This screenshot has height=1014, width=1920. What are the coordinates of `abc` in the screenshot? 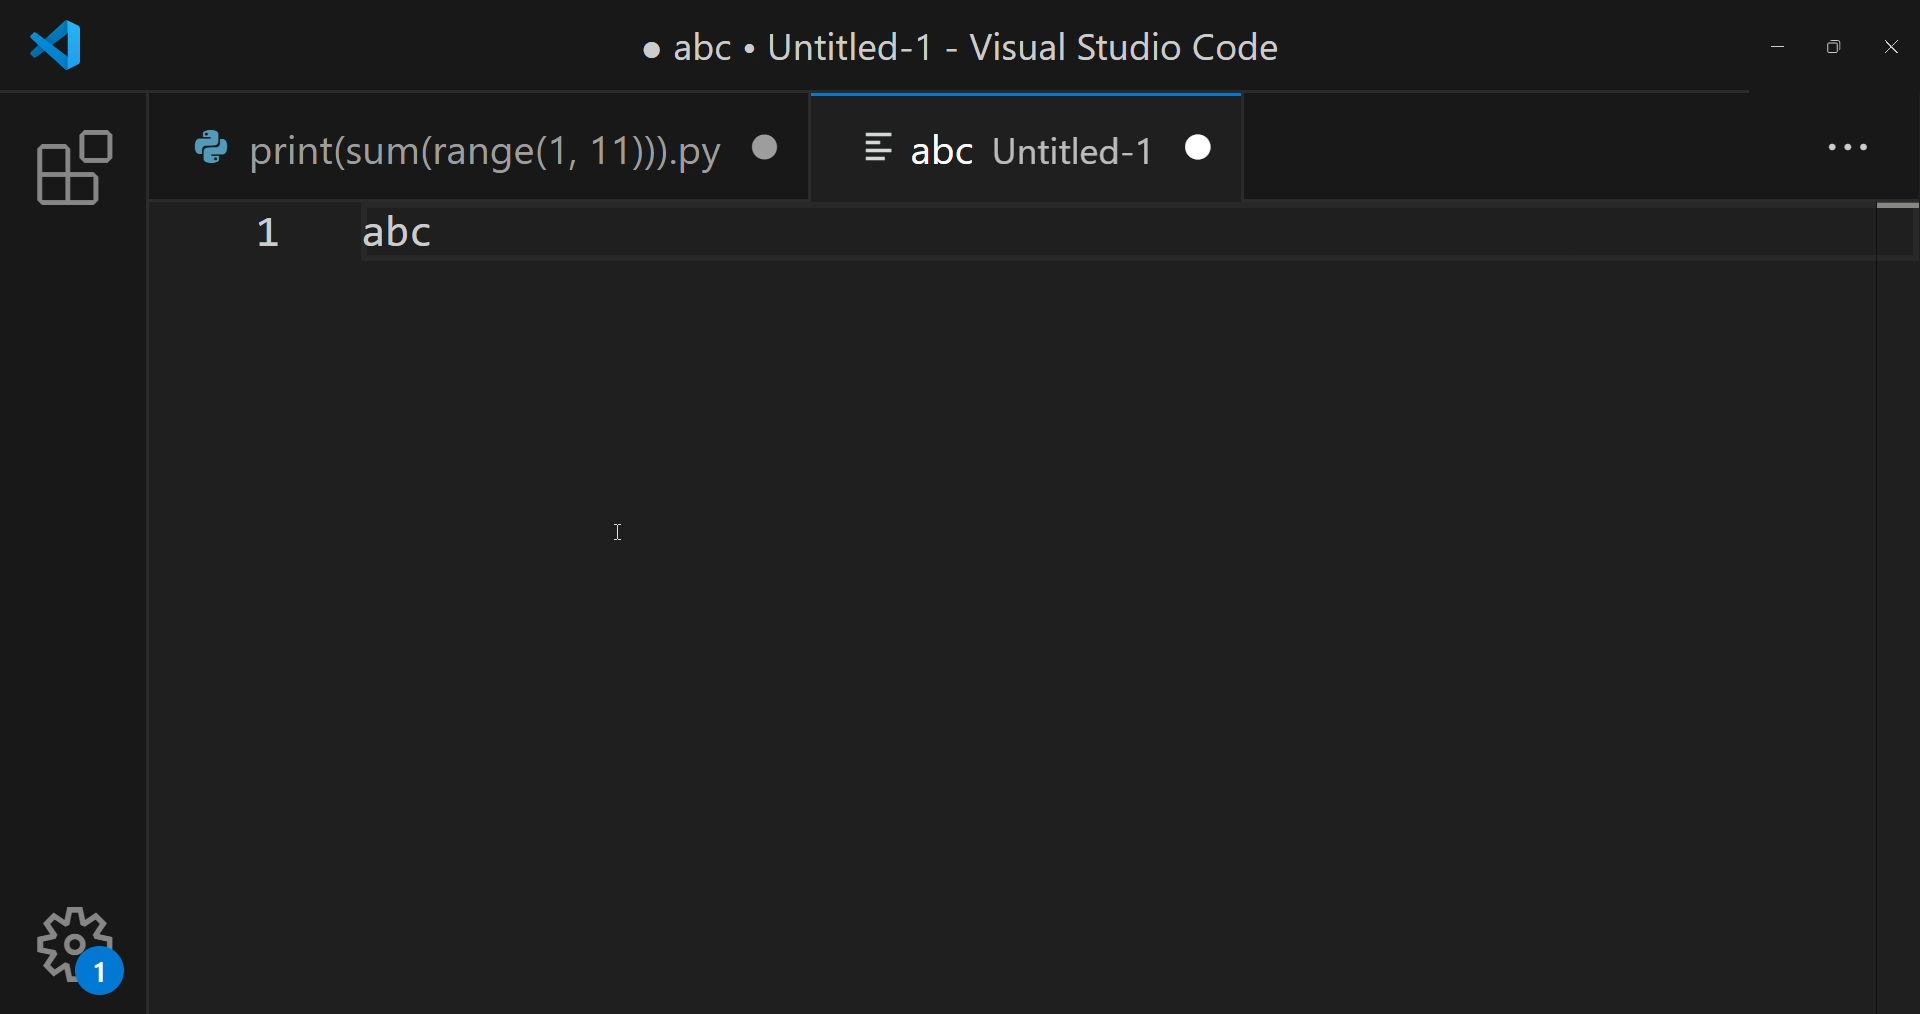 It's located at (418, 239).